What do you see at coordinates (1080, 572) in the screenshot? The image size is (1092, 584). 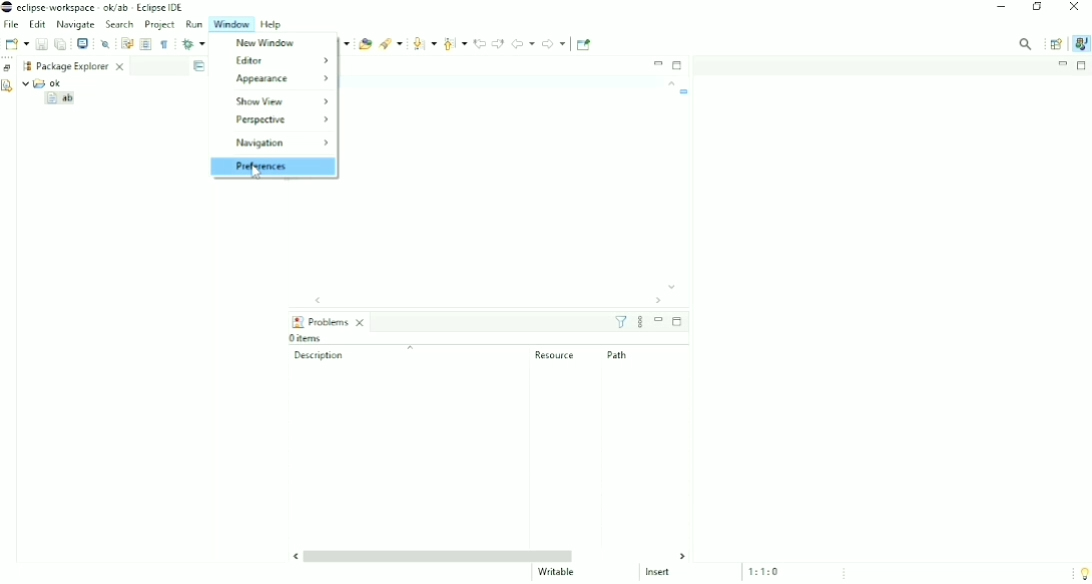 I see `Tip` at bounding box center [1080, 572].